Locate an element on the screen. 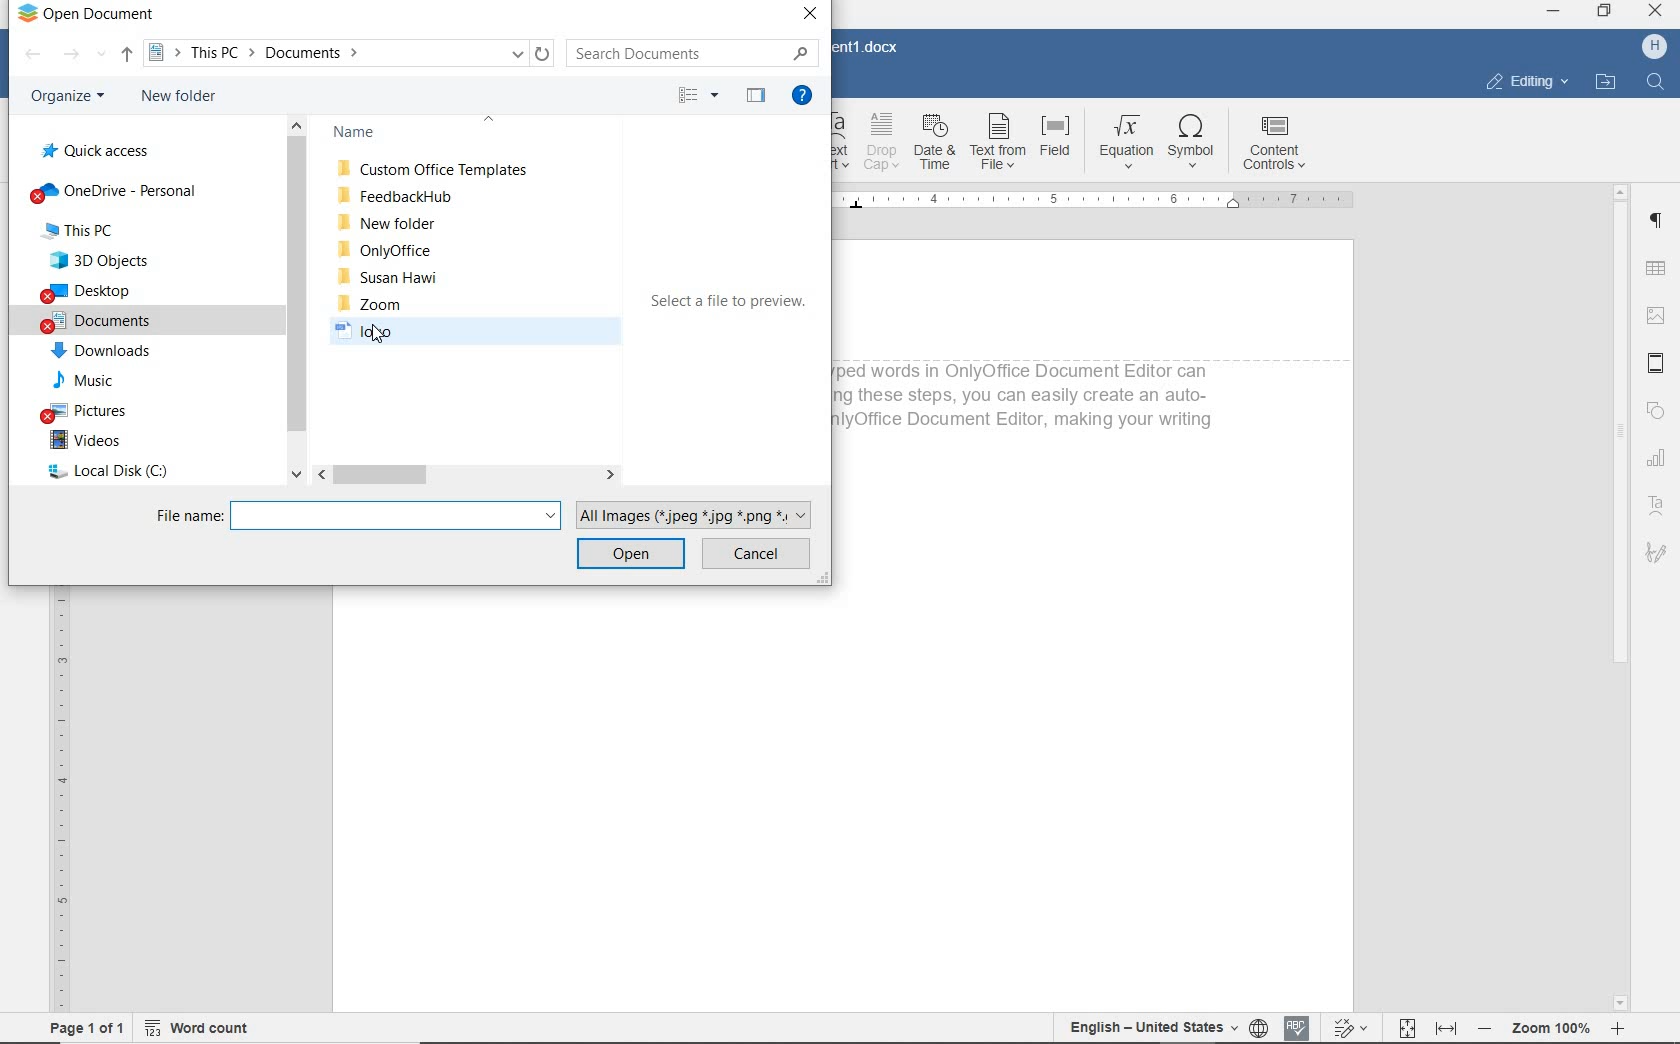 Image resolution: width=1680 pixels, height=1044 pixels. TEXT ART is located at coordinates (843, 146).